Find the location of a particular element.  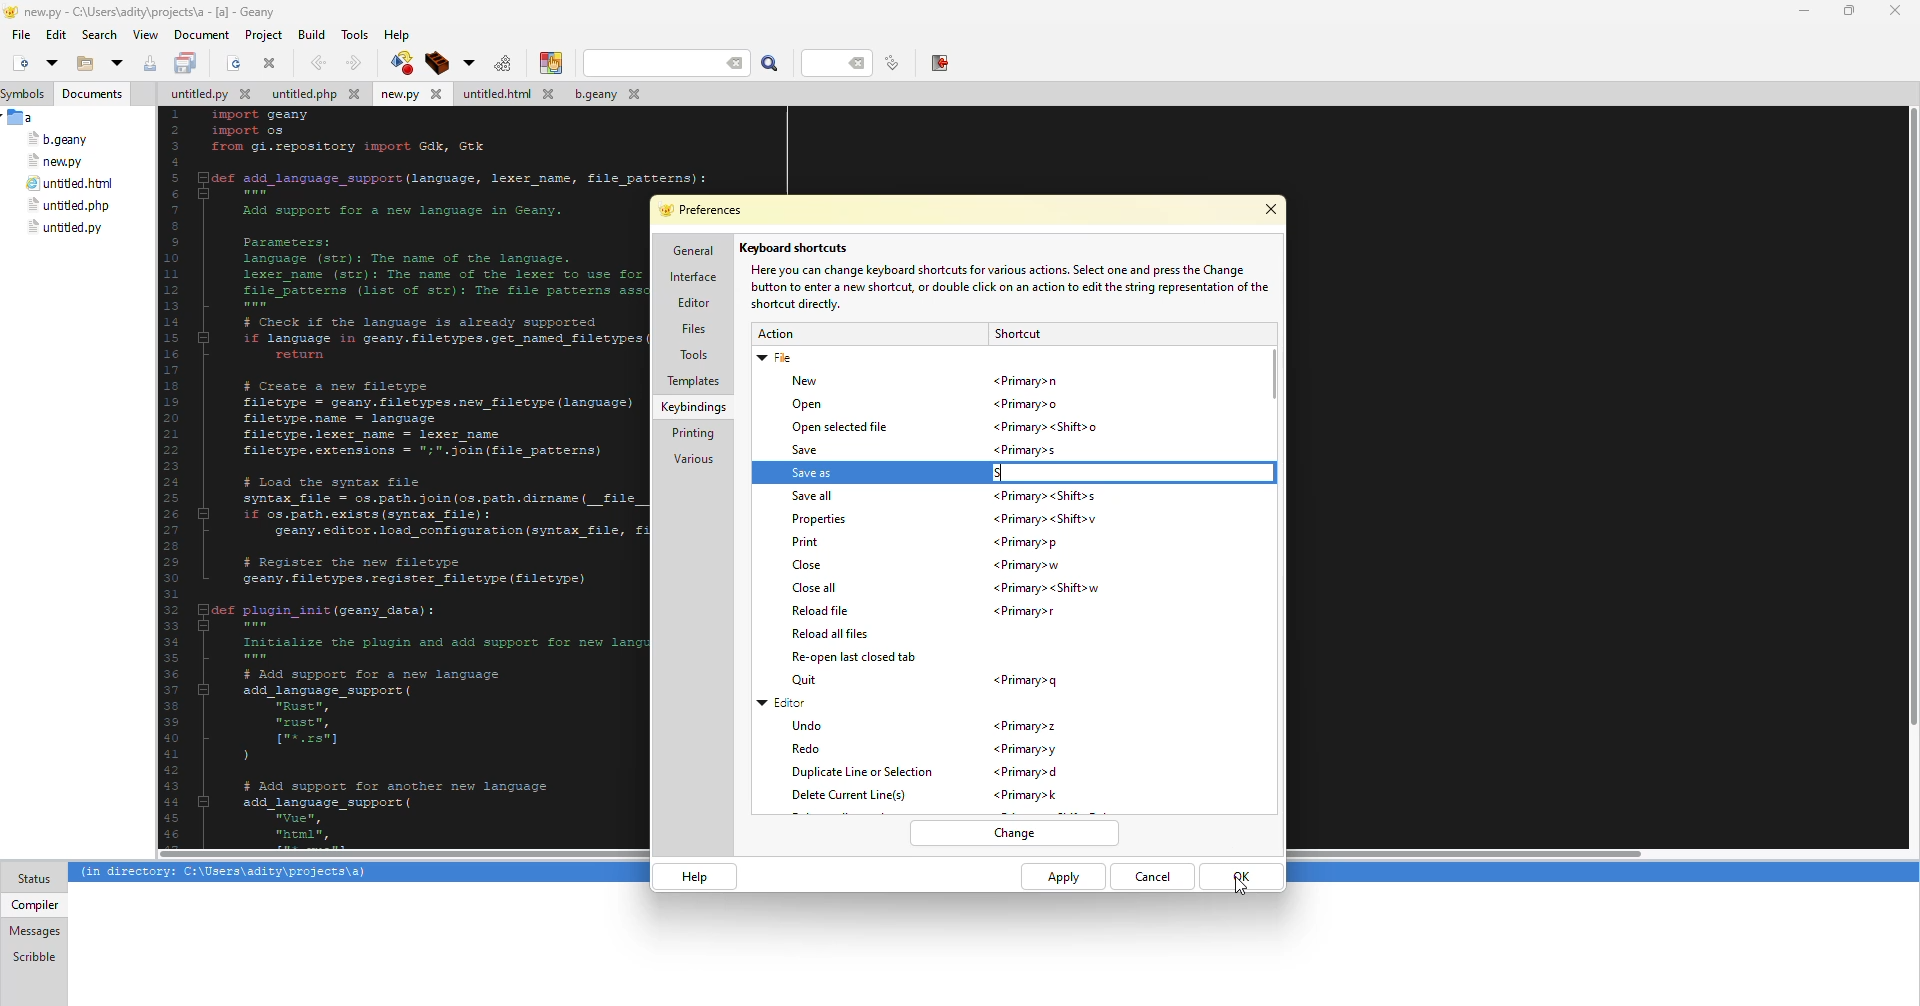

file is located at coordinates (70, 185).